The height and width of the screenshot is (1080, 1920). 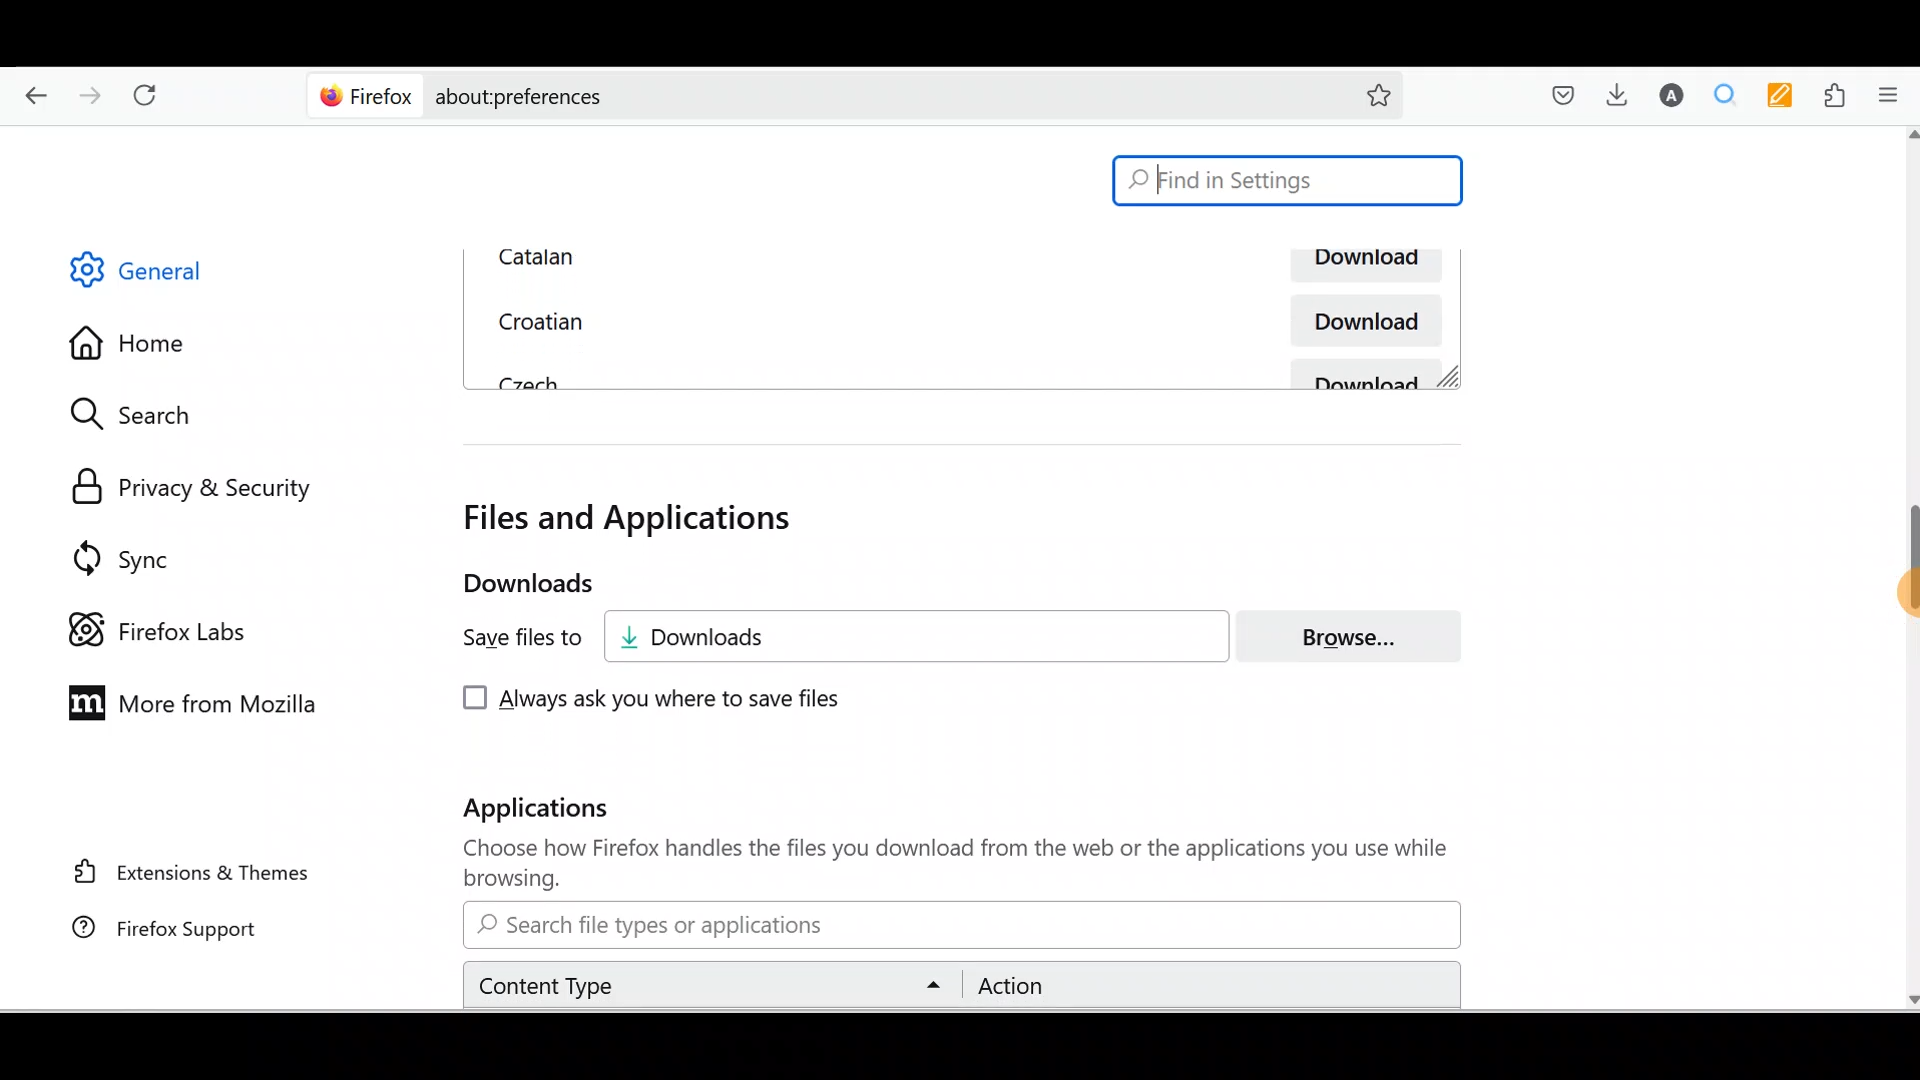 I want to click on Search settings, so click(x=149, y=415).